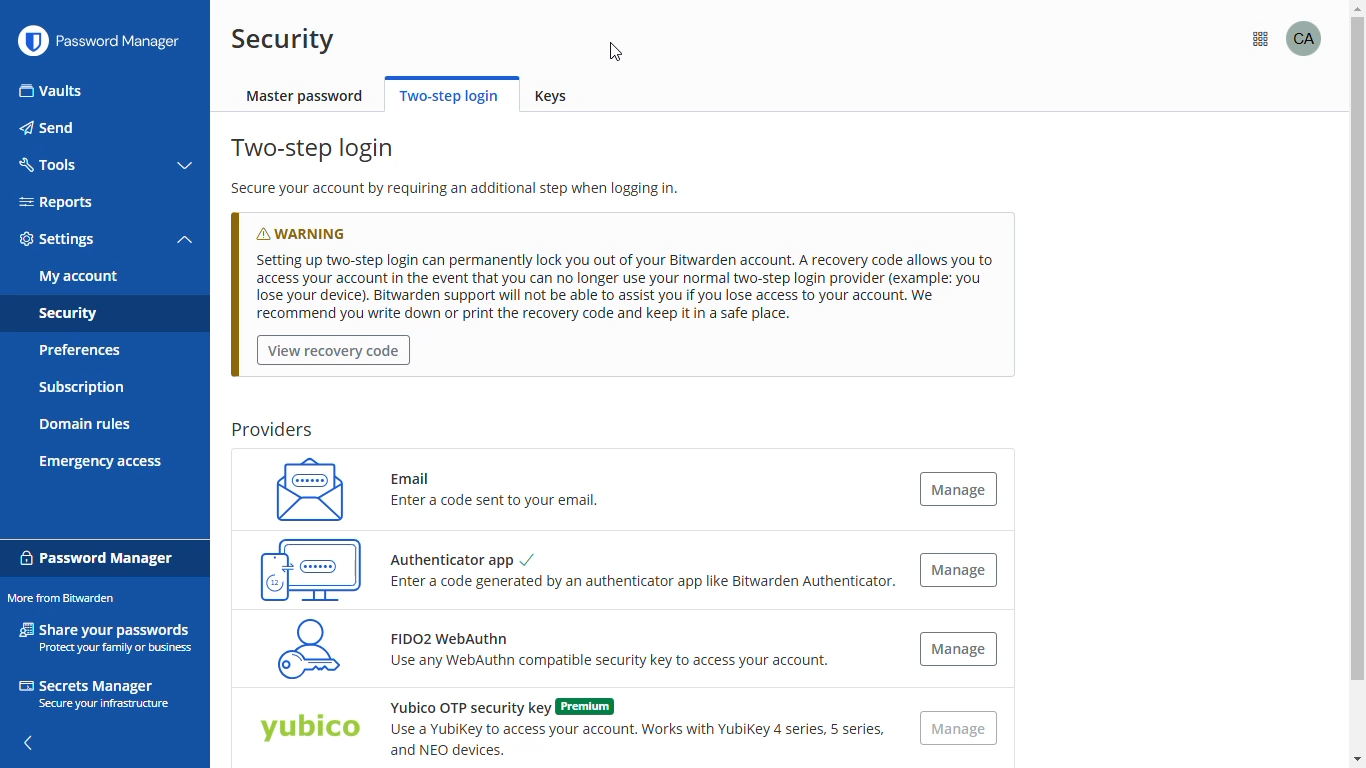 The width and height of the screenshot is (1366, 768). Describe the element at coordinates (960, 729) in the screenshot. I see `manage` at that location.